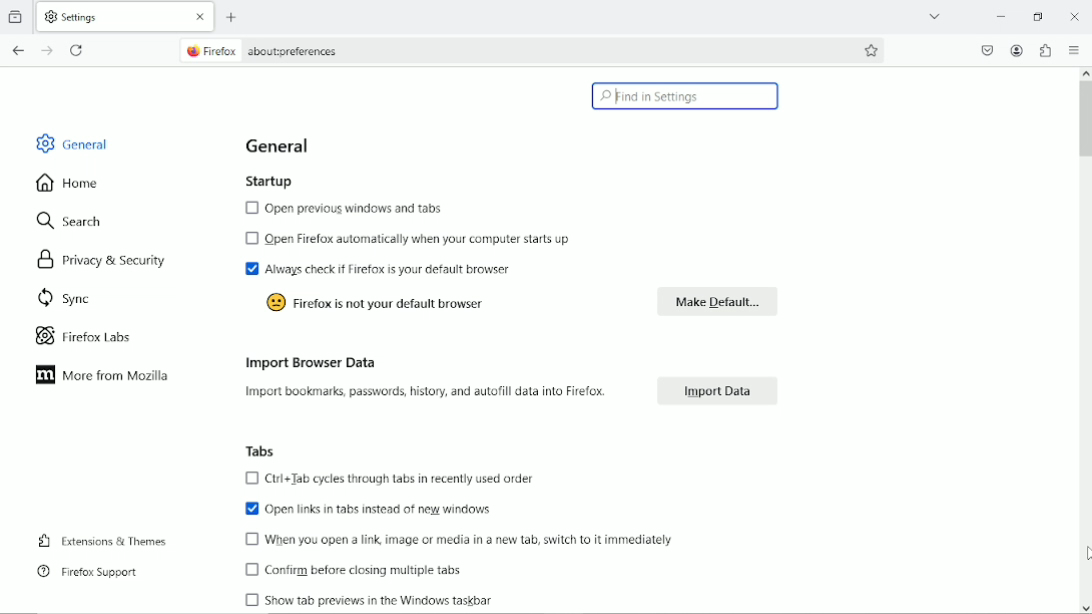 This screenshot has height=614, width=1092. What do you see at coordinates (72, 222) in the screenshot?
I see `search` at bounding box center [72, 222].